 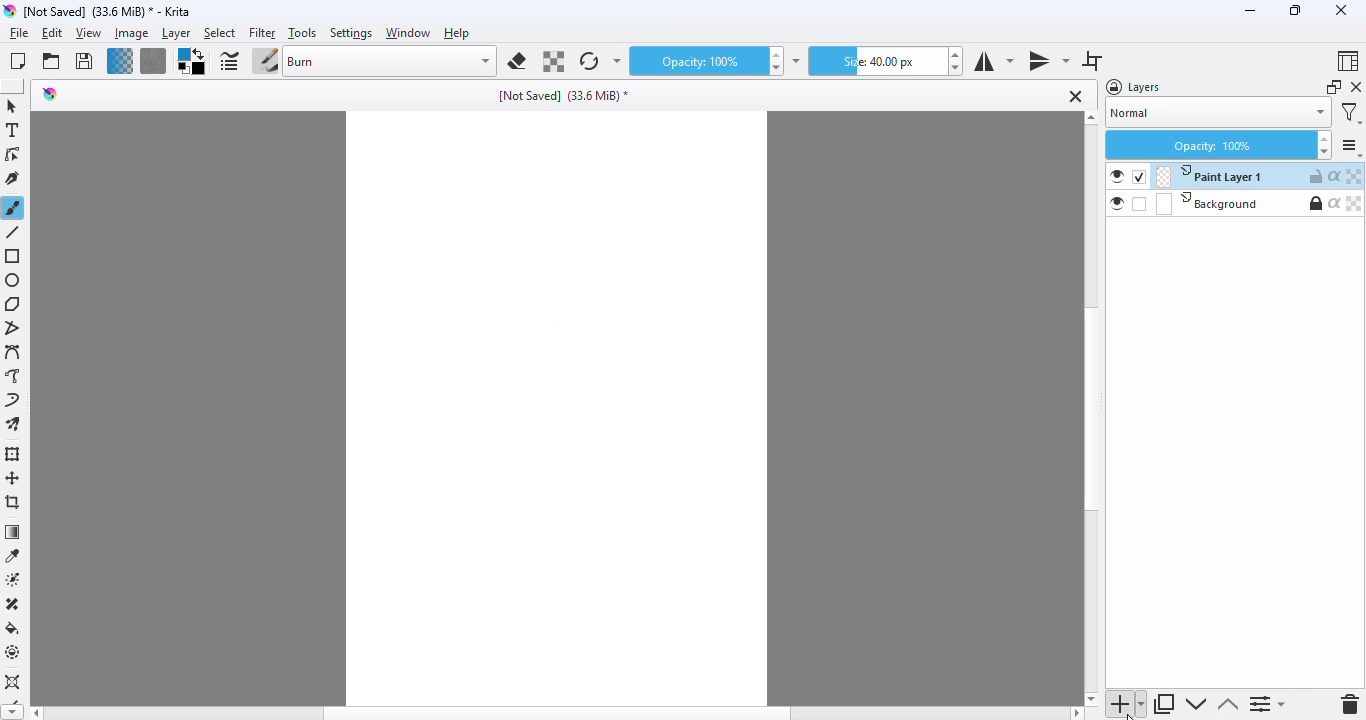 I want to click on visibility, so click(x=1118, y=177).